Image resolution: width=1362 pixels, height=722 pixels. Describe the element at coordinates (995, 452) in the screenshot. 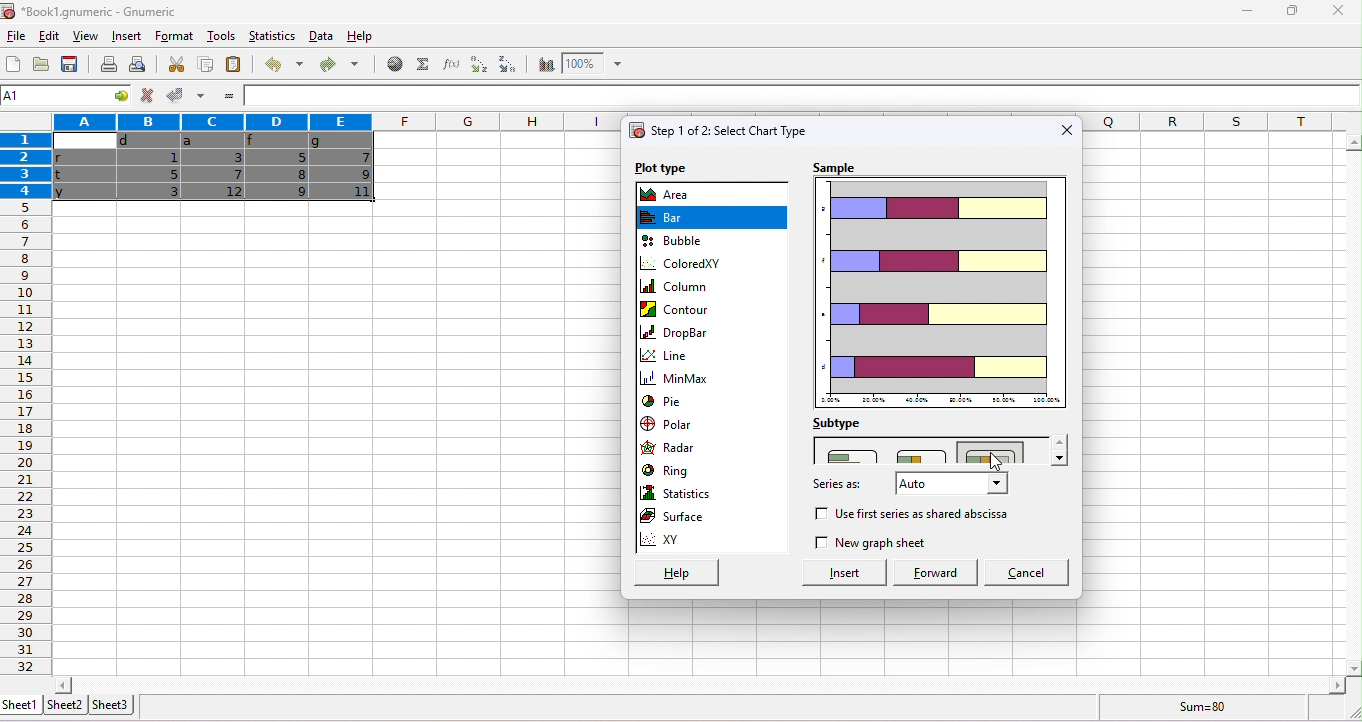

I see `stacked with percentage bars` at that location.